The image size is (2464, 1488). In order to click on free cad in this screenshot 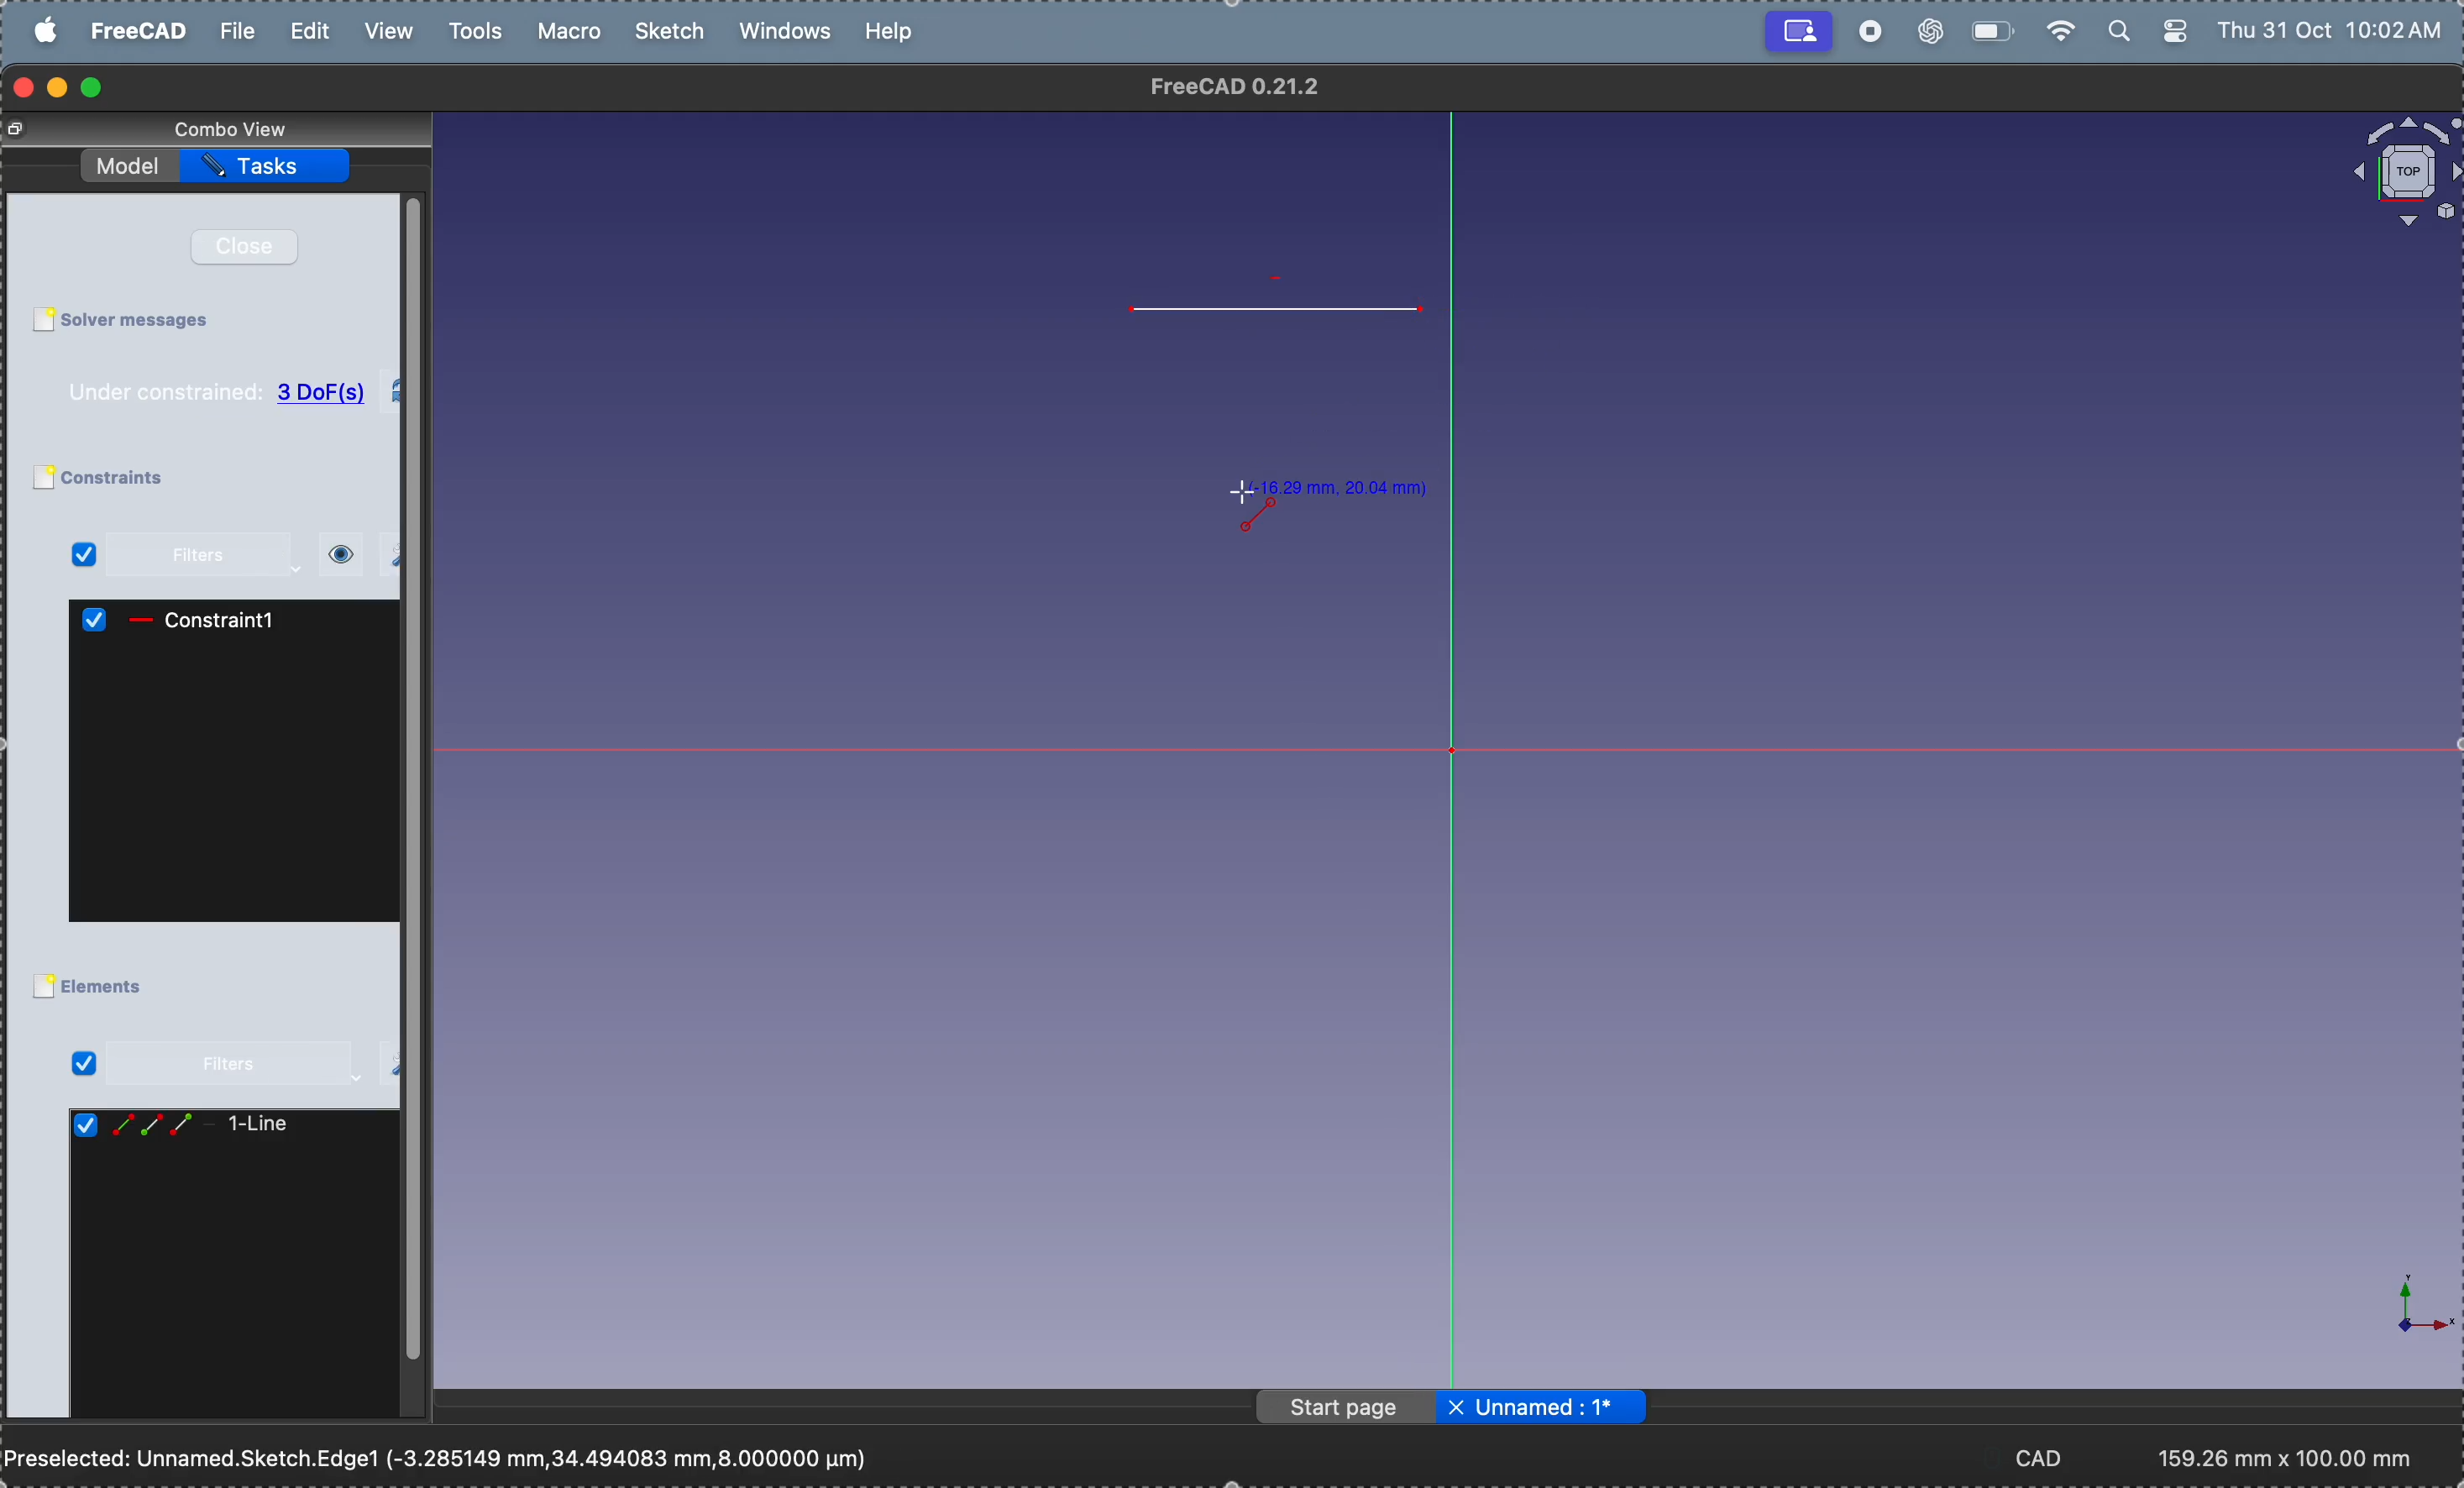, I will do `click(142, 30)`.